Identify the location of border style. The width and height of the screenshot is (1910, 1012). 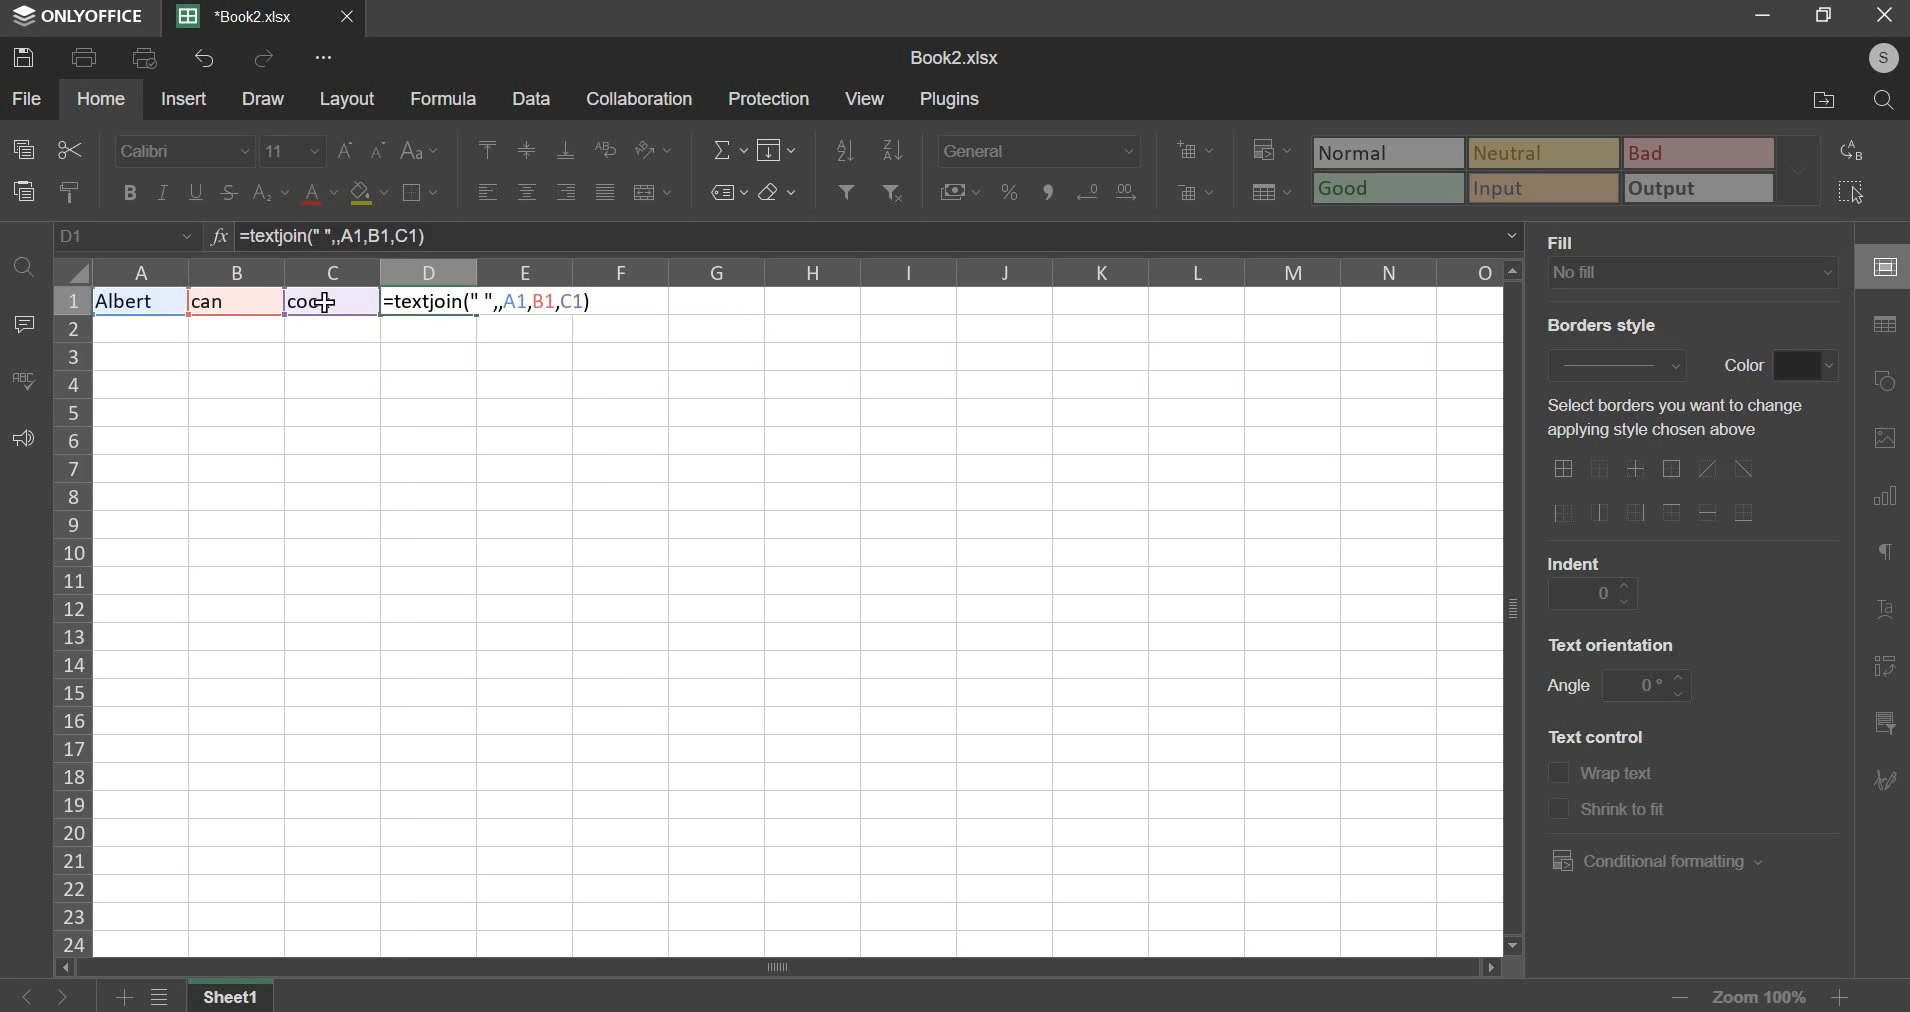
(1615, 362).